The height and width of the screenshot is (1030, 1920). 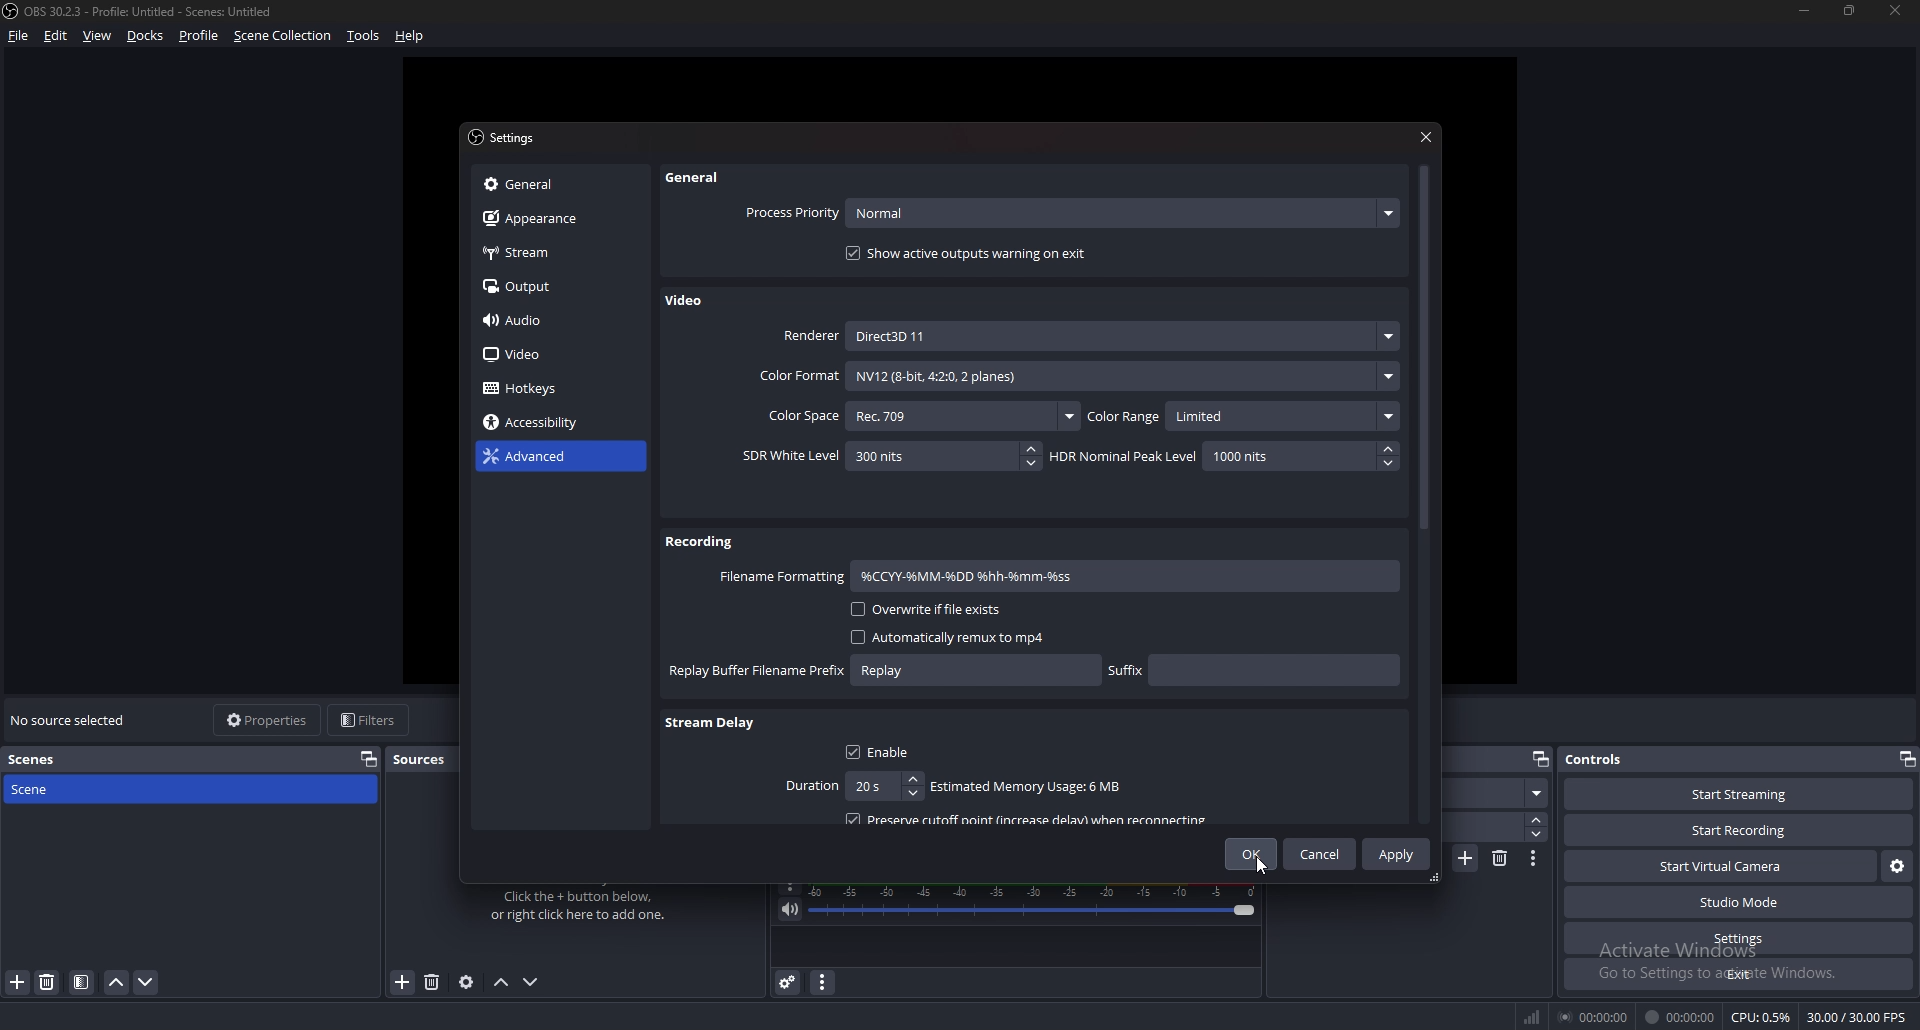 What do you see at coordinates (426, 760) in the screenshot?
I see `sources` at bounding box center [426, 760].